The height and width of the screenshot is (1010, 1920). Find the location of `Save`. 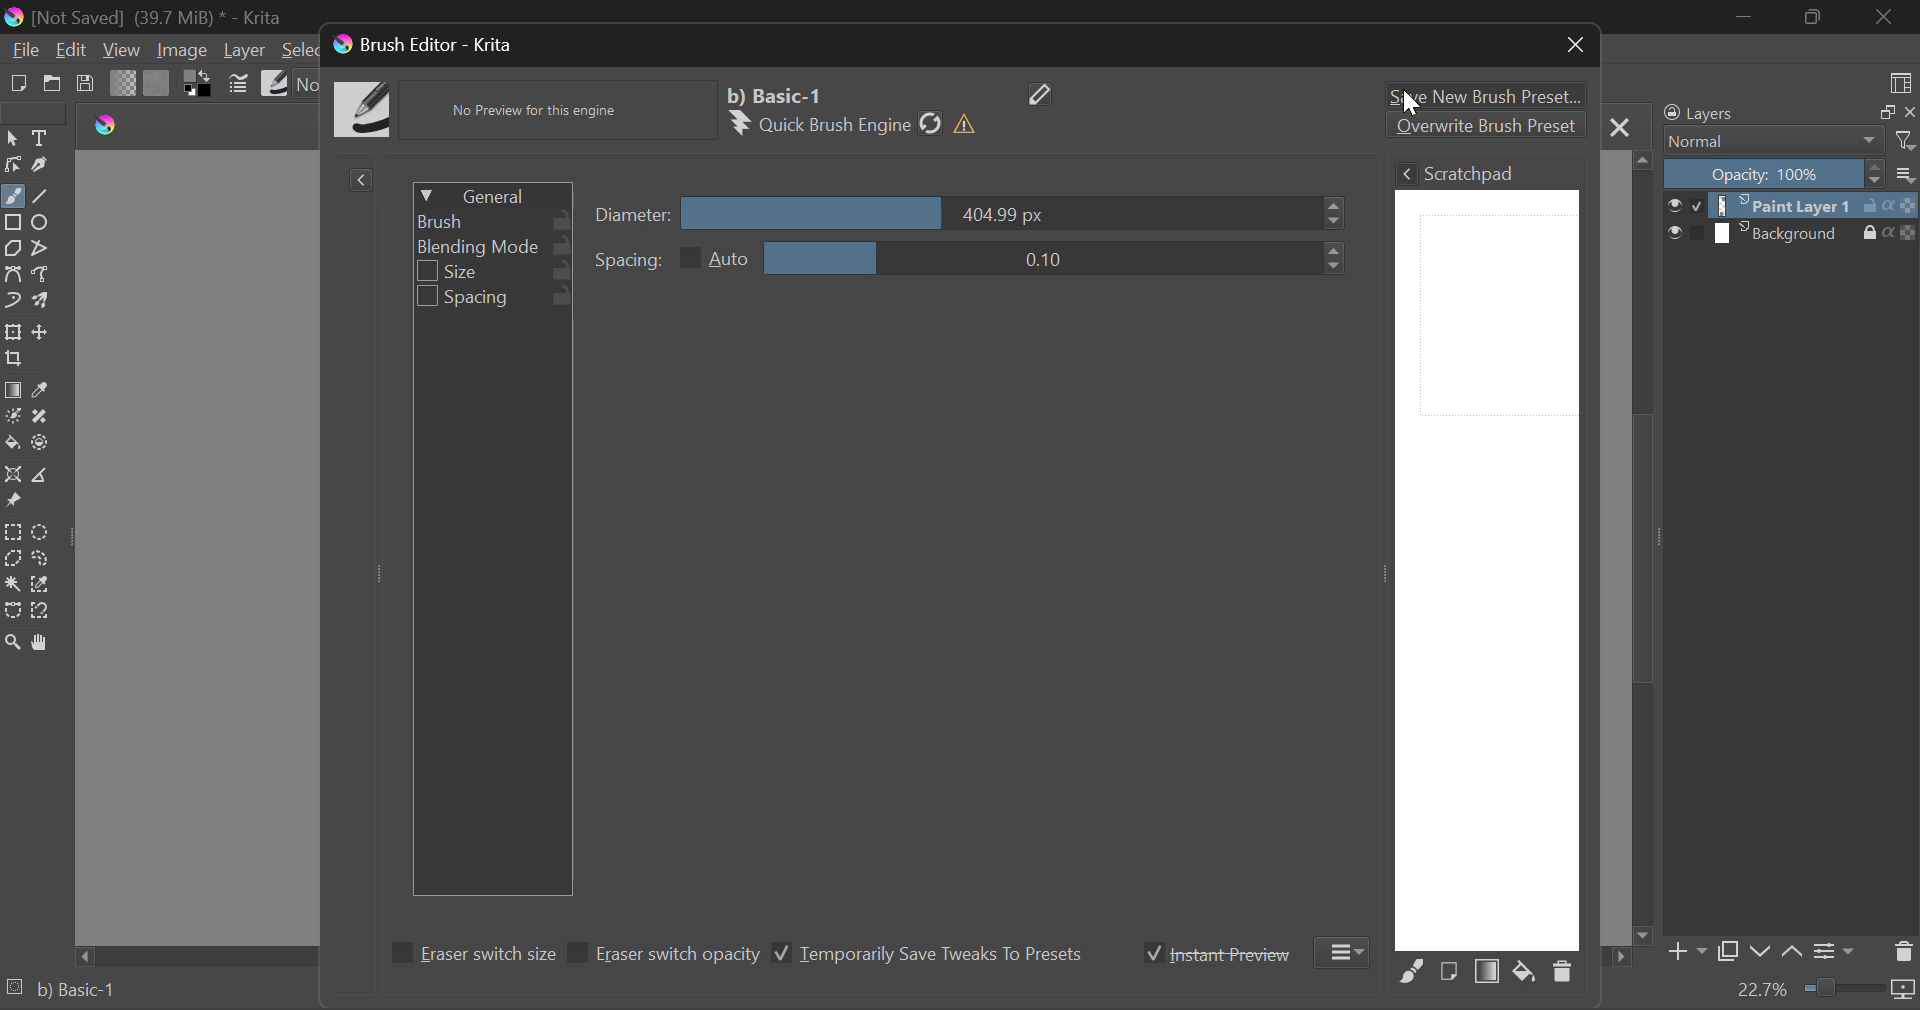

Save is located at coordinates (86, 84).